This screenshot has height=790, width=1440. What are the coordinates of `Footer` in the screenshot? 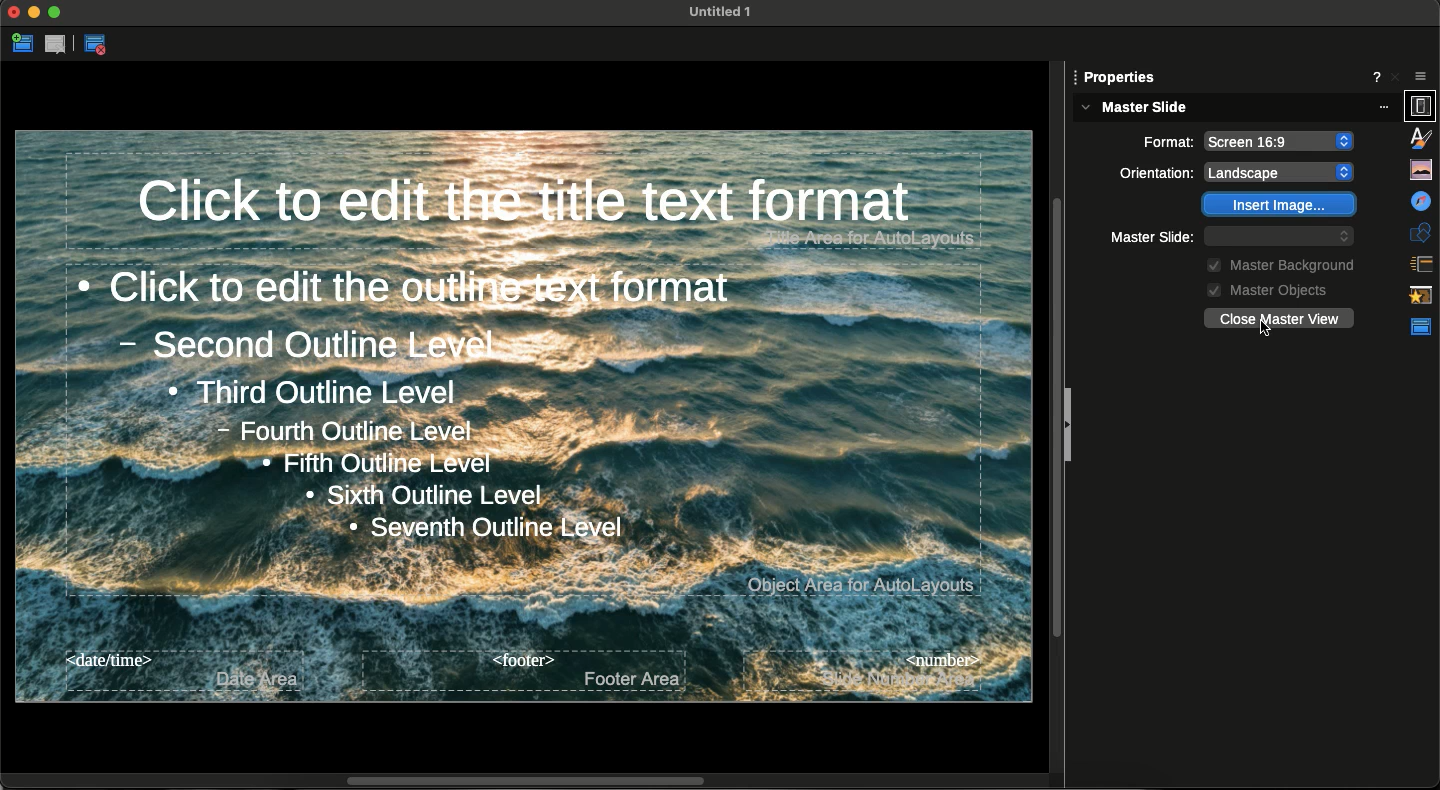 It's located at (525, 670).